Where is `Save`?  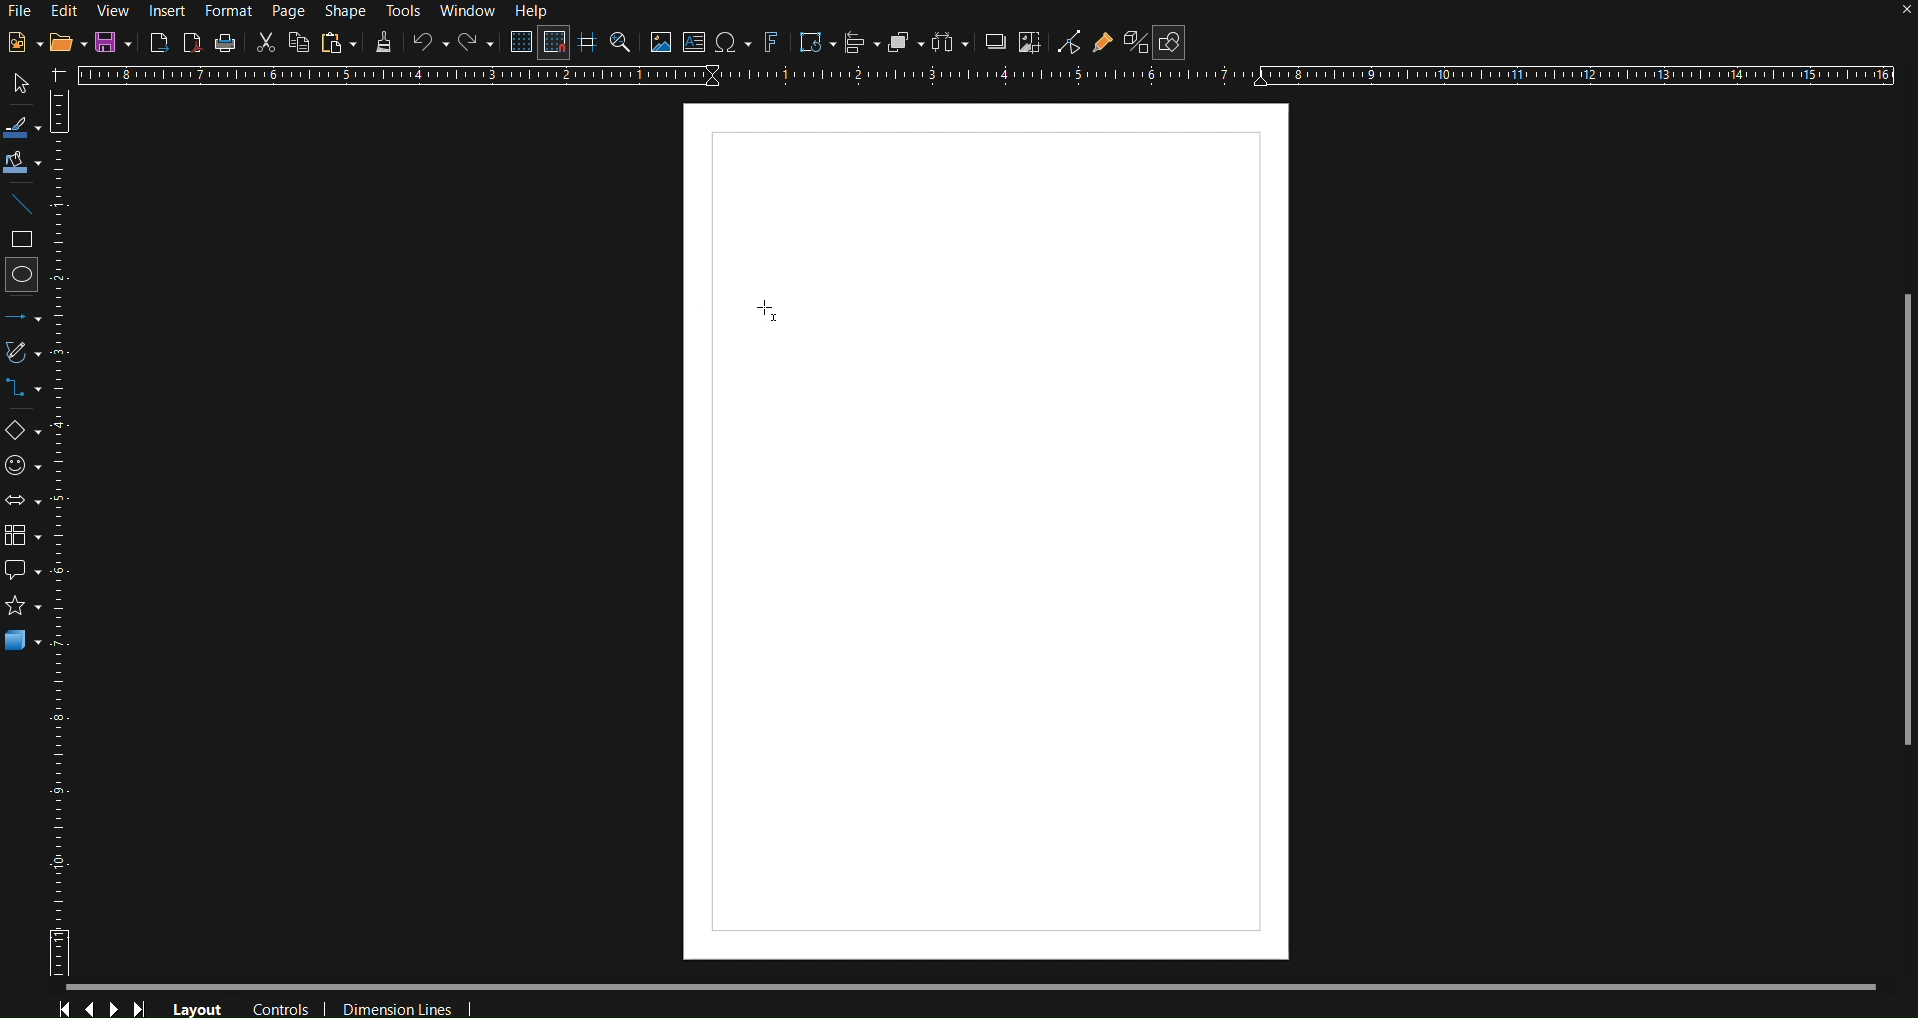
Save is located at coordinates (116, 43).